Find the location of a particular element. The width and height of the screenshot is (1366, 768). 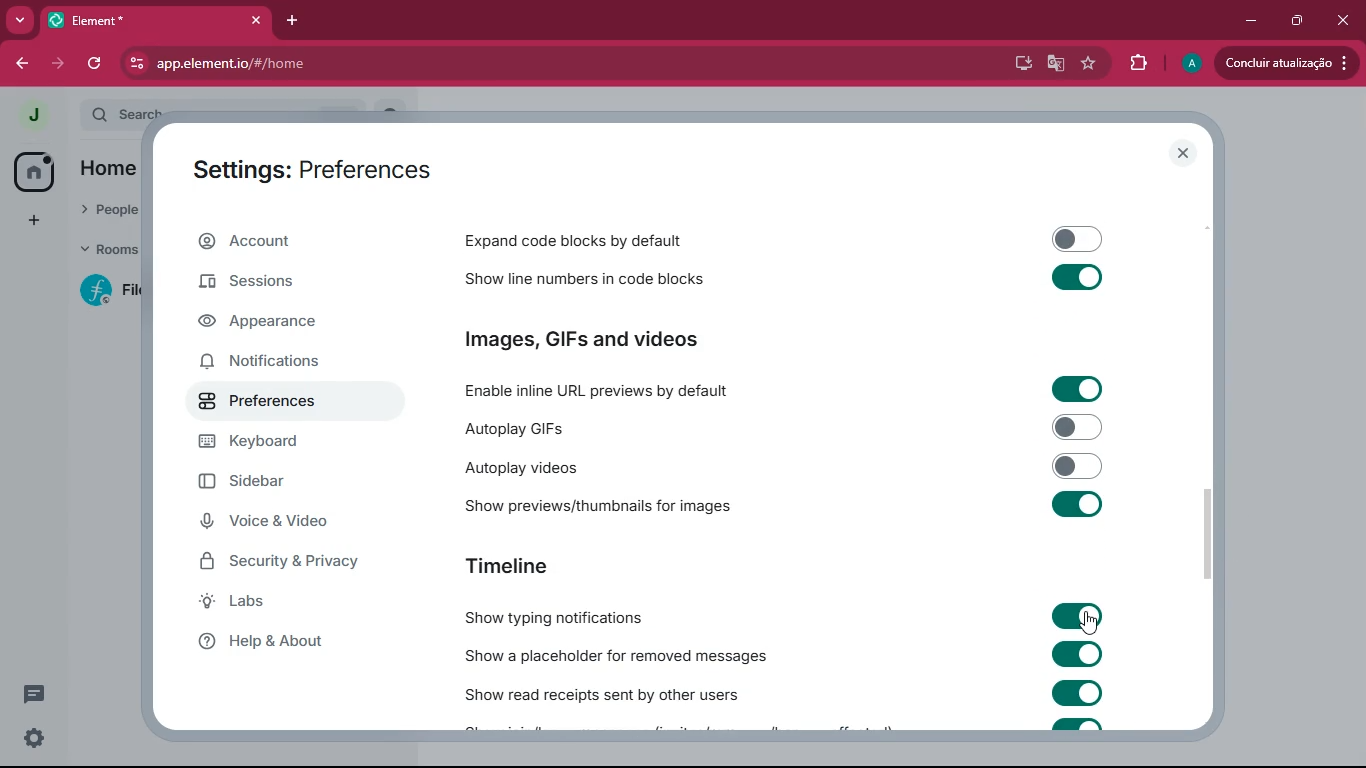

toggle on/off is located at coordinates (1077, 504).